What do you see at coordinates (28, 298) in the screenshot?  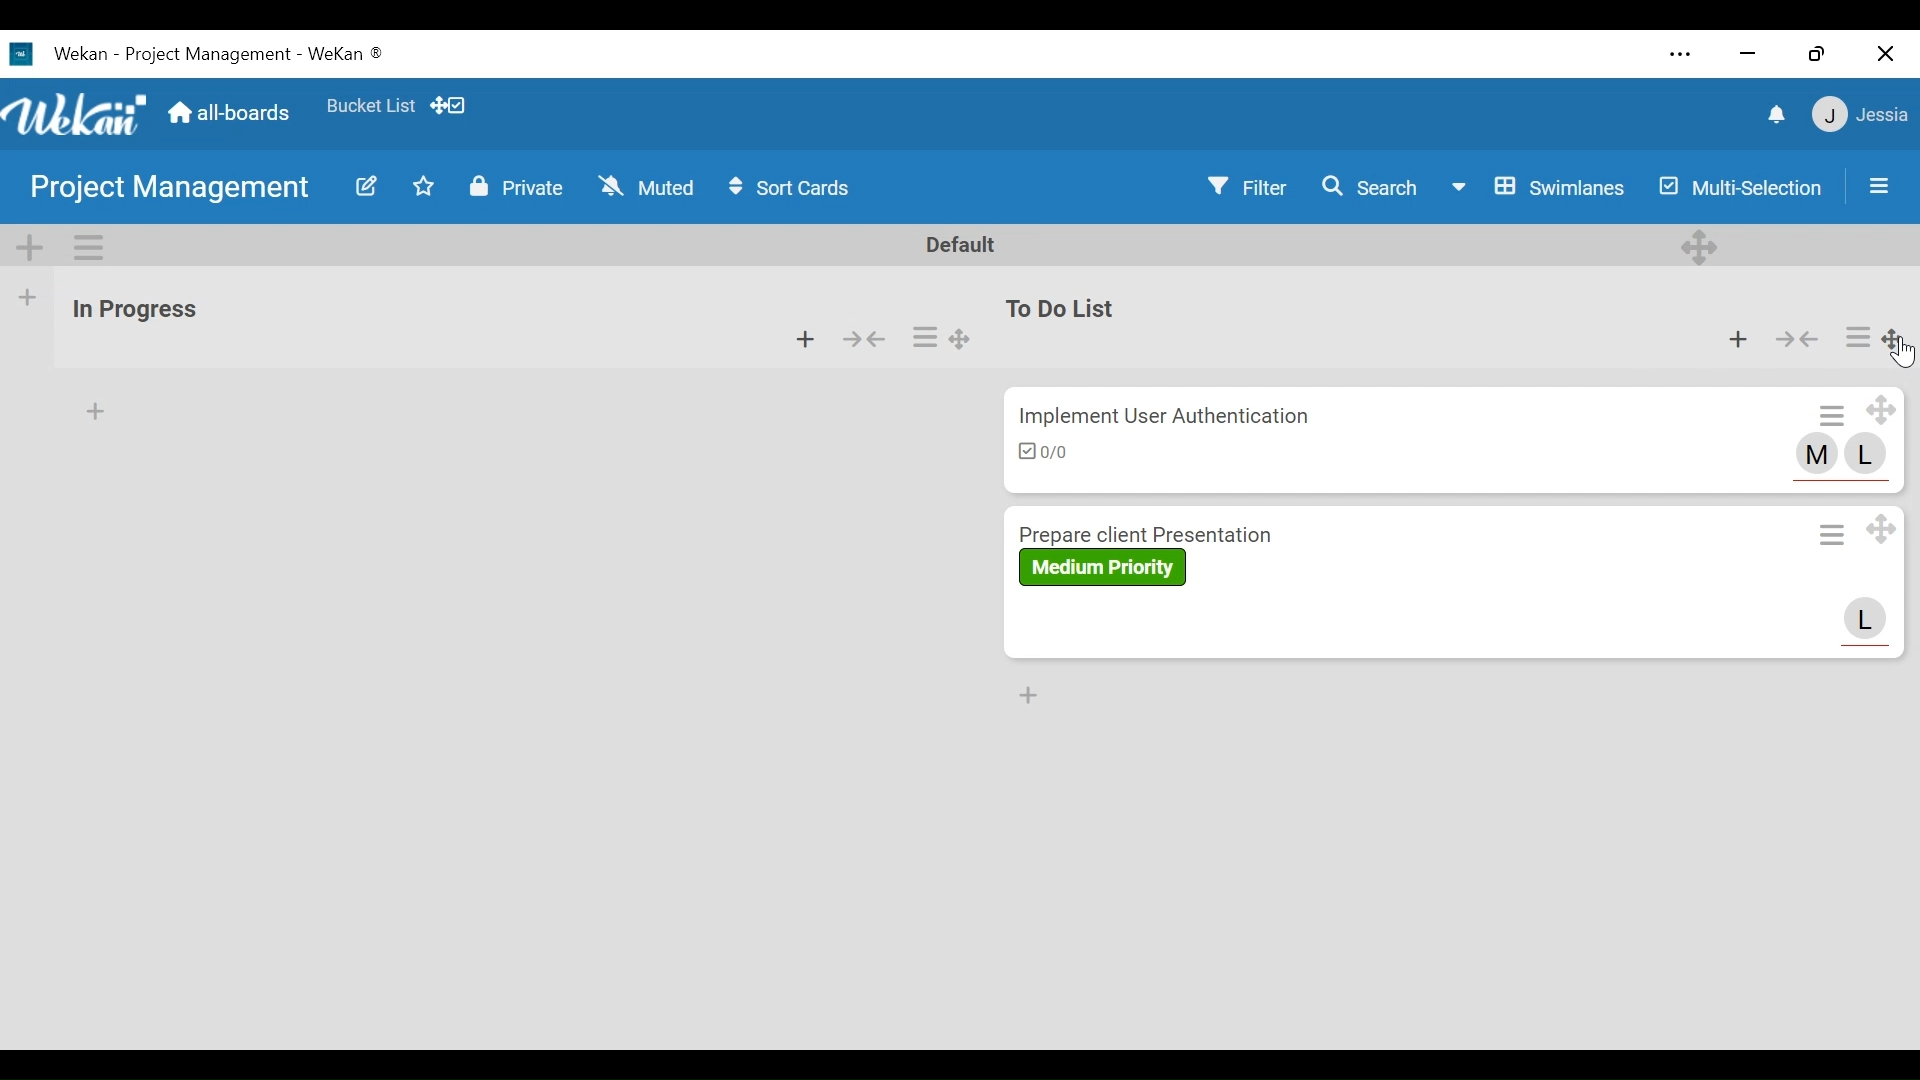 I see `Add list` at bounding box center [28, 298].